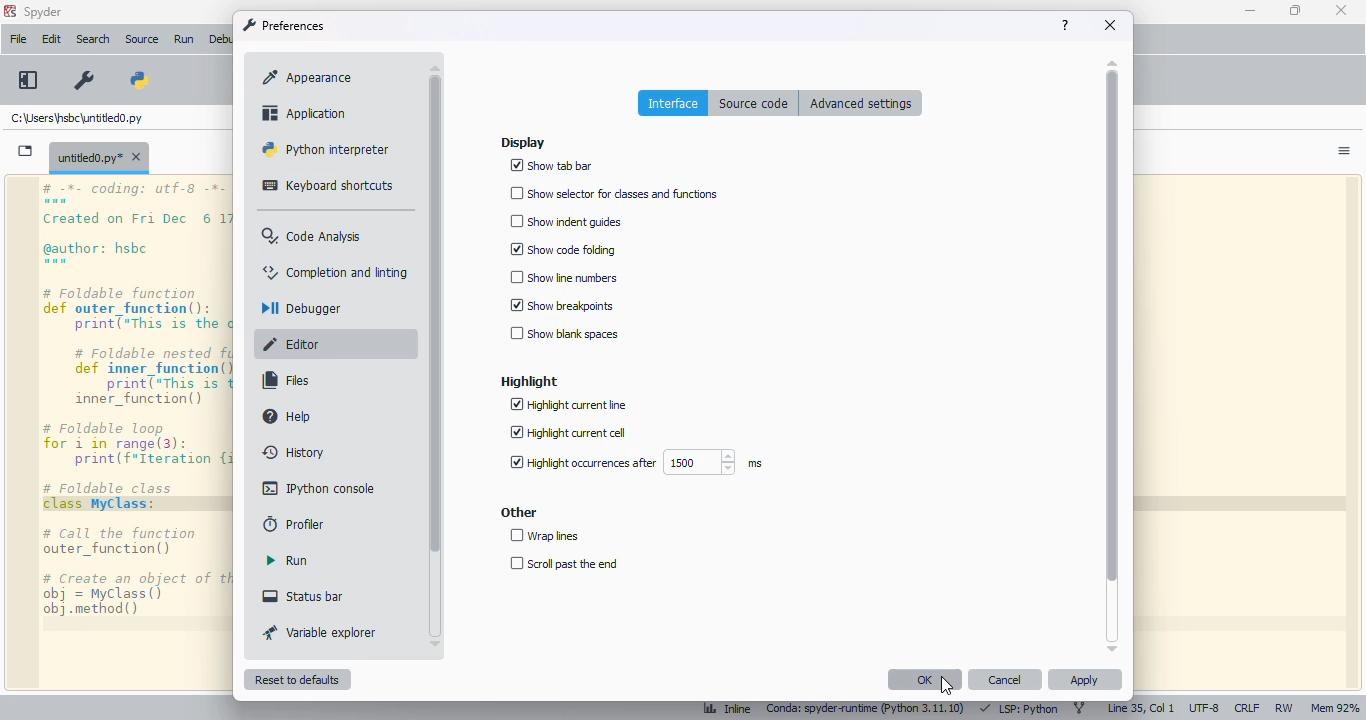 Image resolution: width=1366 pixels, height=720 pixels. What do you see at coordinates (616, 193) in the screenshot?
I see `show selector for classes and functions` at bounding box center [616, 193].